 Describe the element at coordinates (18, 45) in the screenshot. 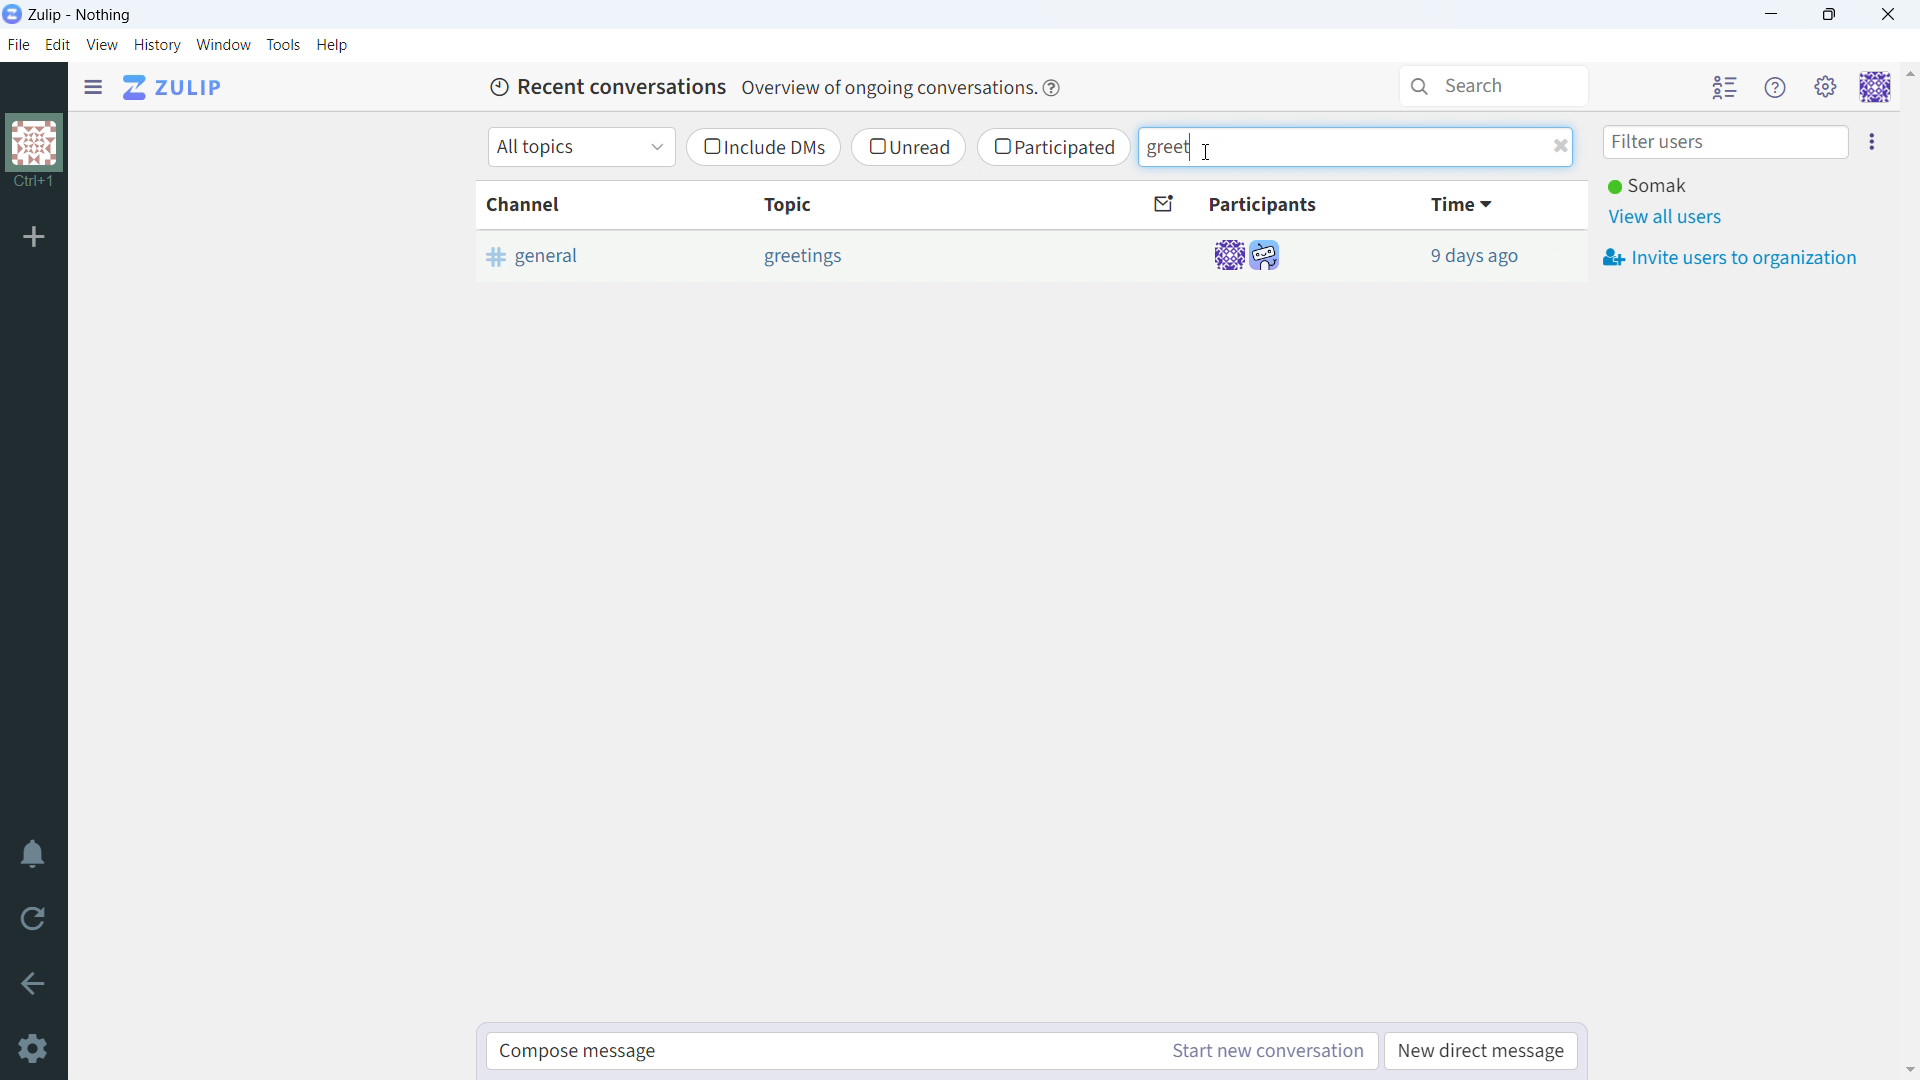

I see `file` at that location.